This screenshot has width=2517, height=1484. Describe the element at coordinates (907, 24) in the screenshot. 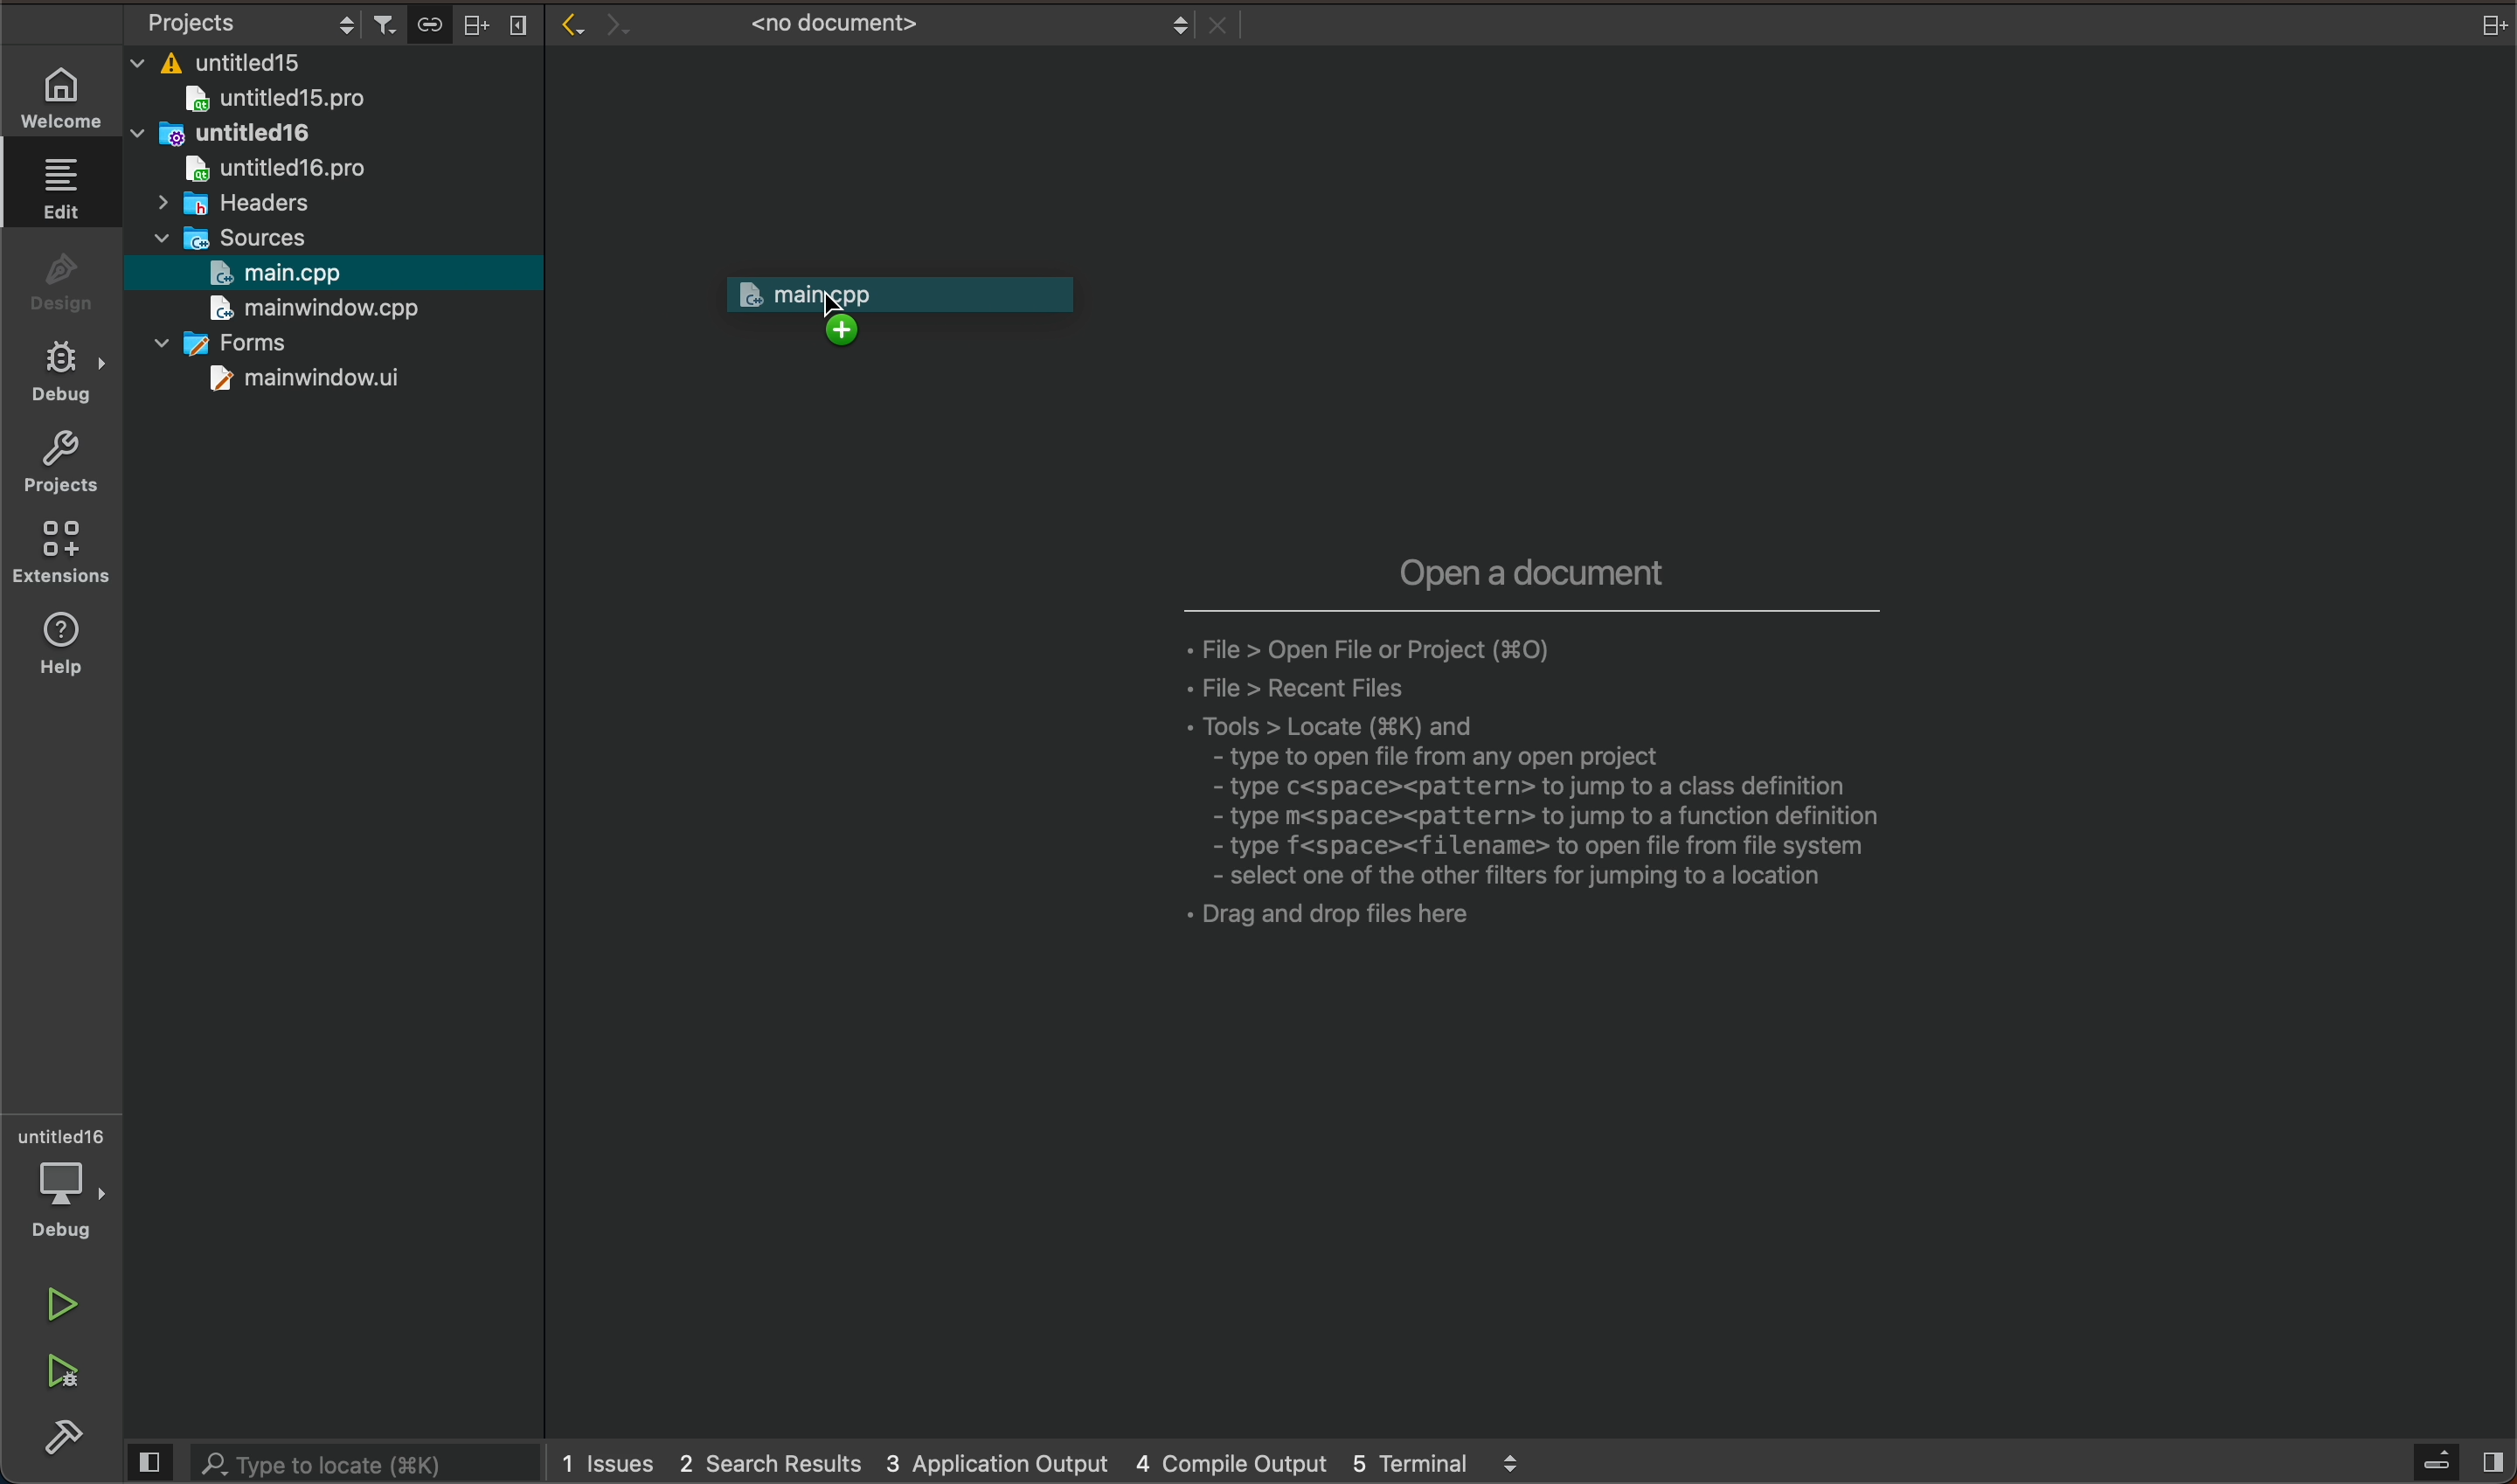

I see `file tab` at that location.